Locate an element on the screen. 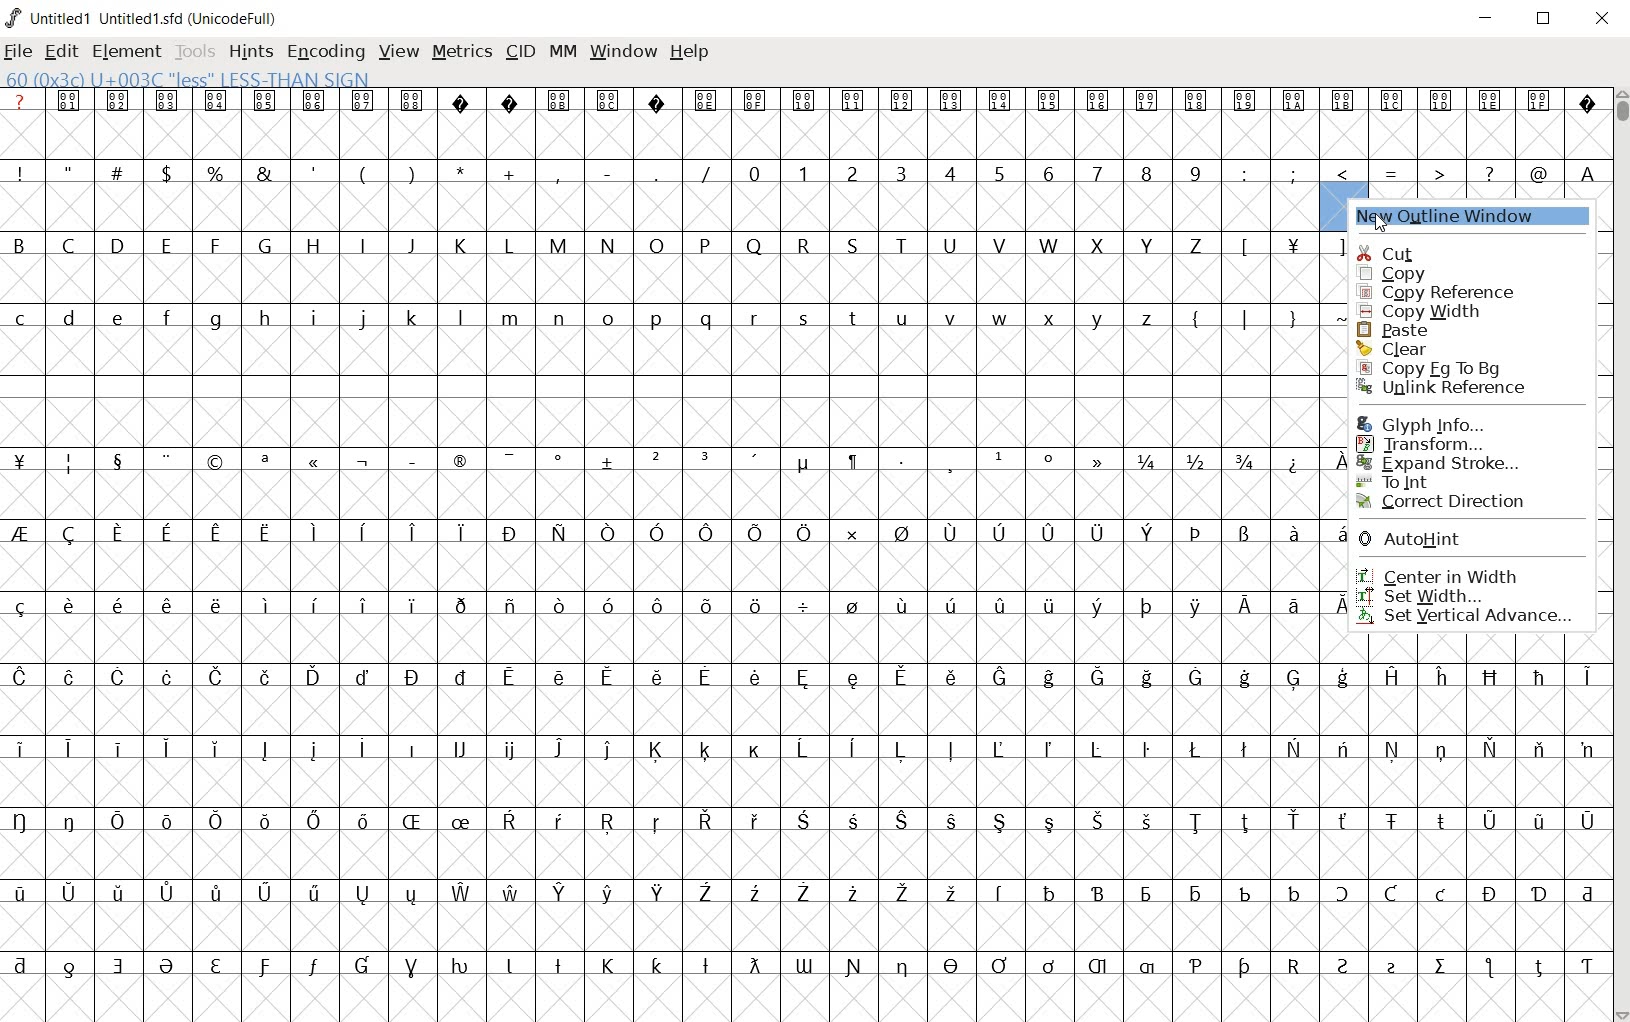 The height and width of the screenshot is (1022, 1630).  is located at coordinates (1585, 172).